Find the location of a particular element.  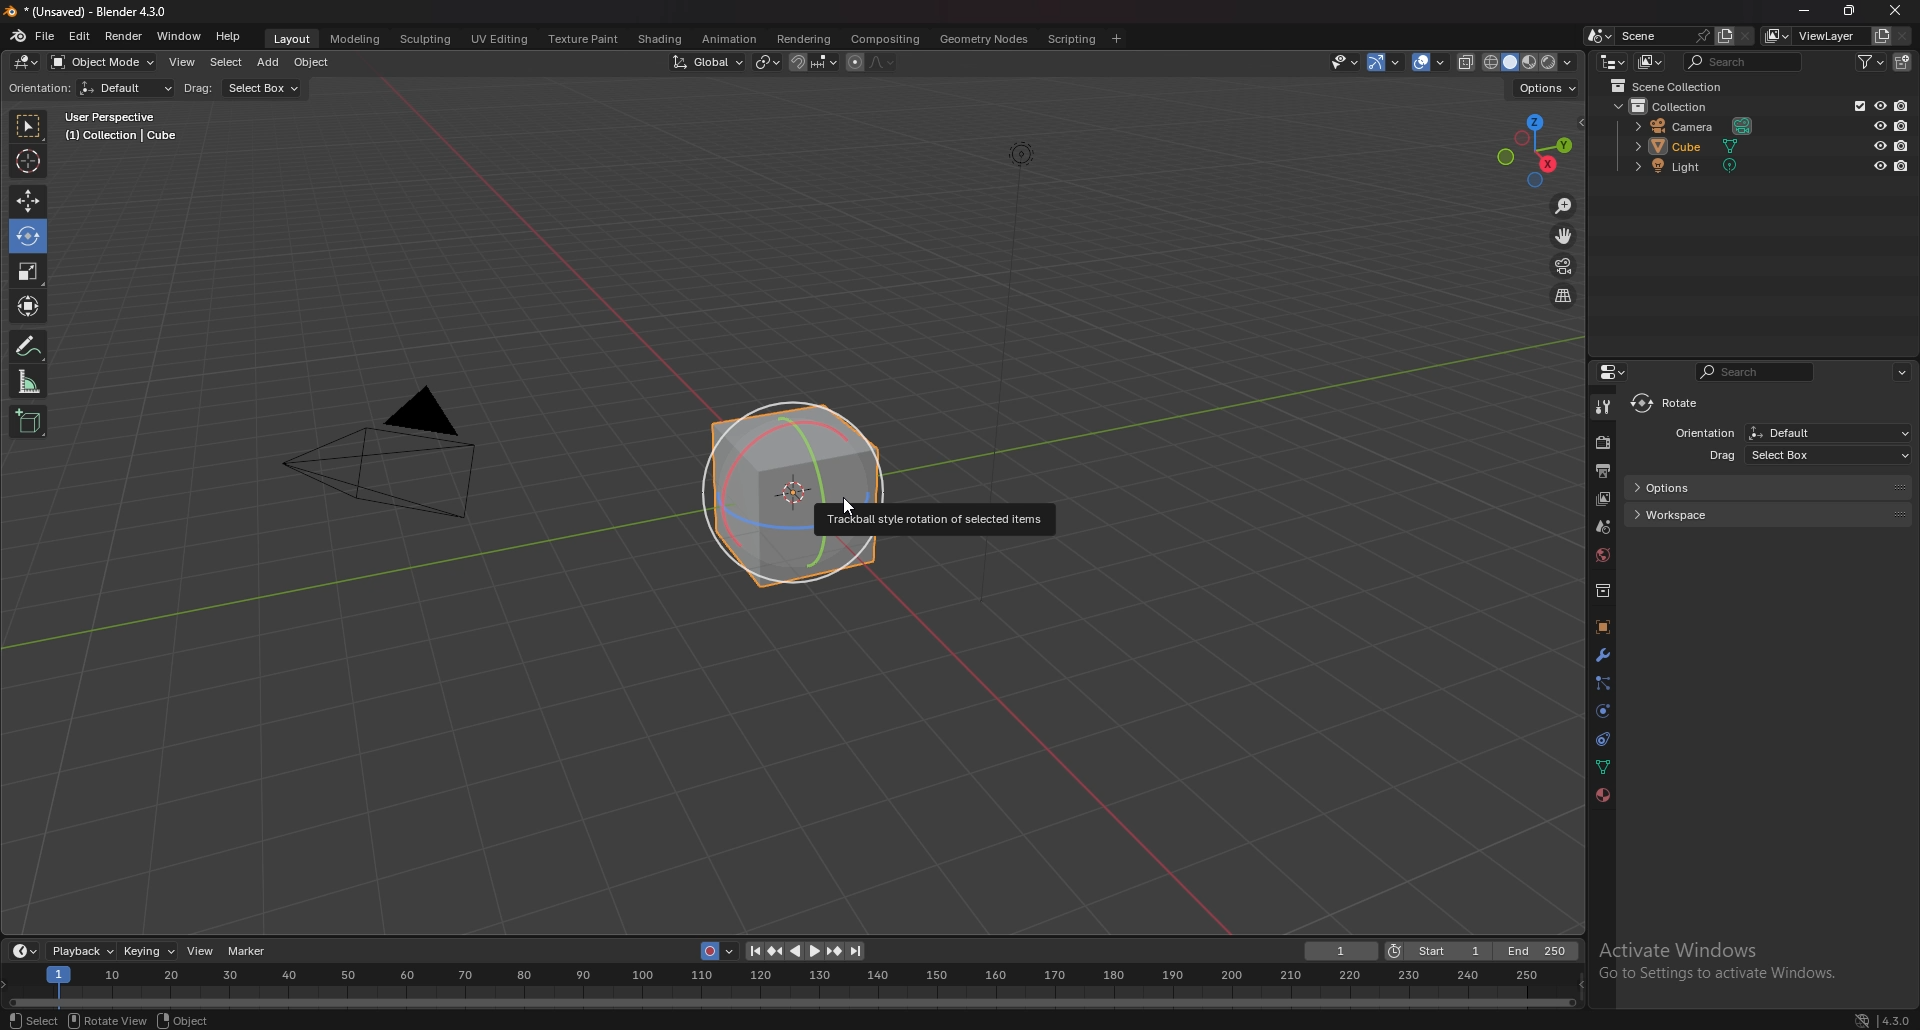

collection is located at coordinates (1671, 106).